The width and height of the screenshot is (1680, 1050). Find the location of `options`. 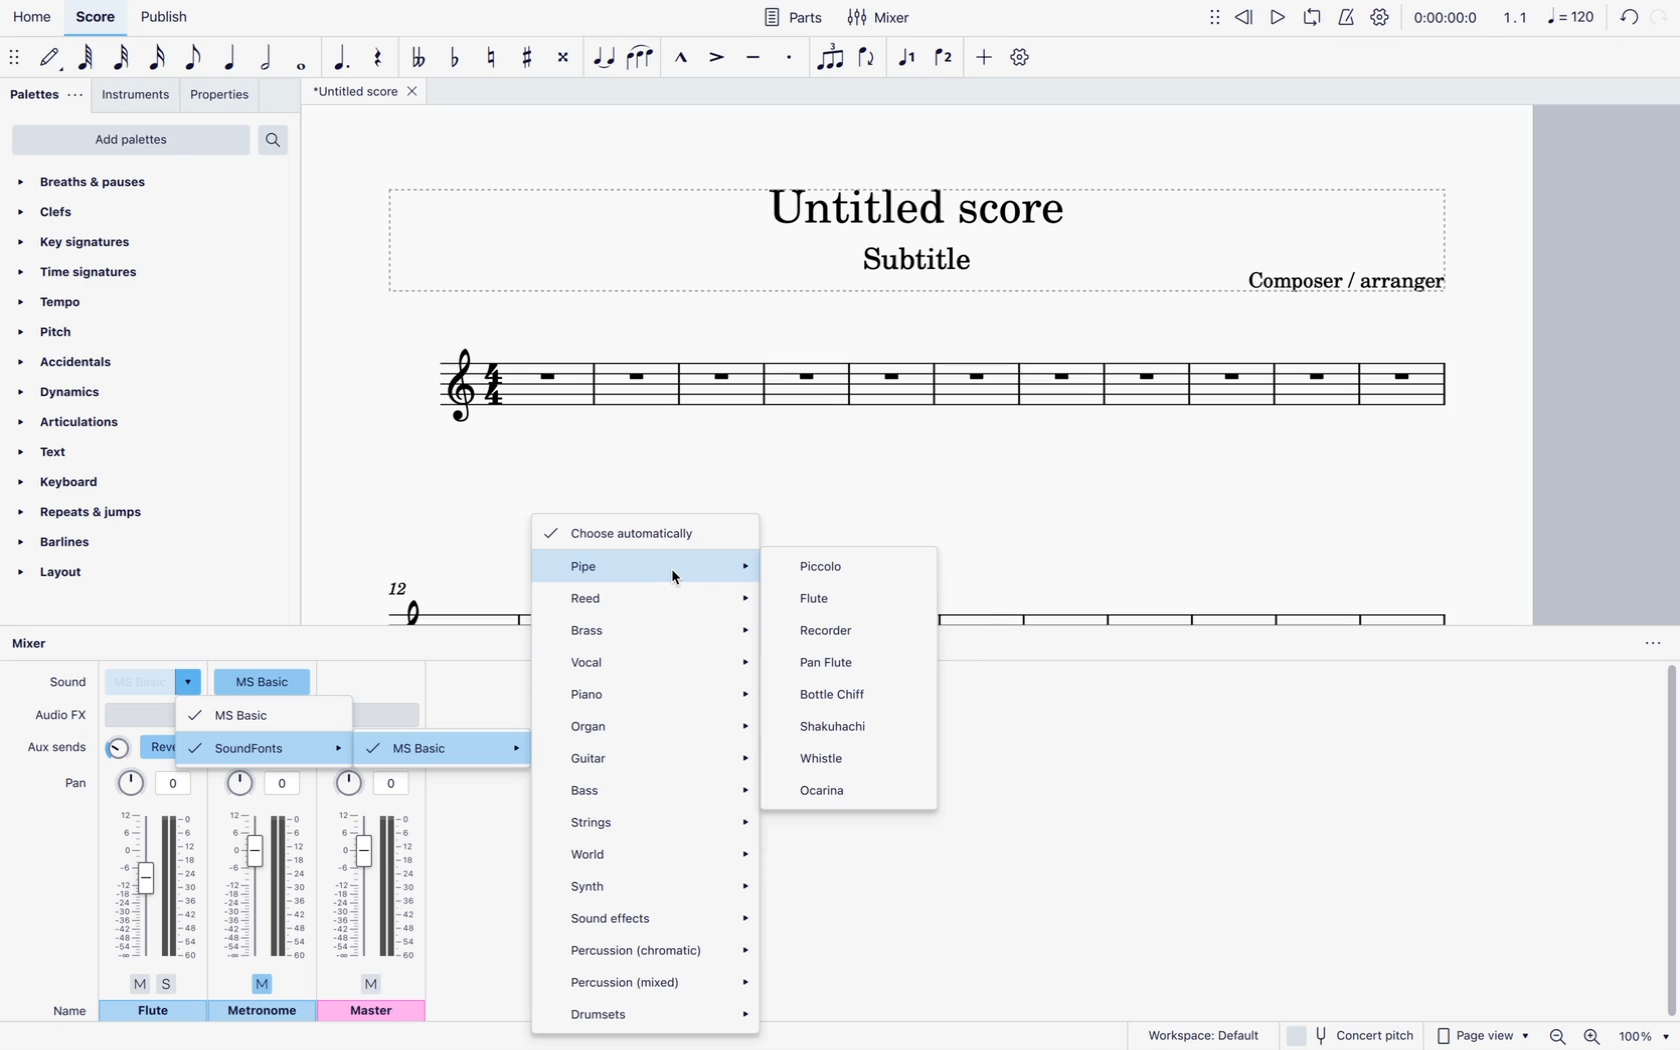

options is located at coordinates (1651, 643).